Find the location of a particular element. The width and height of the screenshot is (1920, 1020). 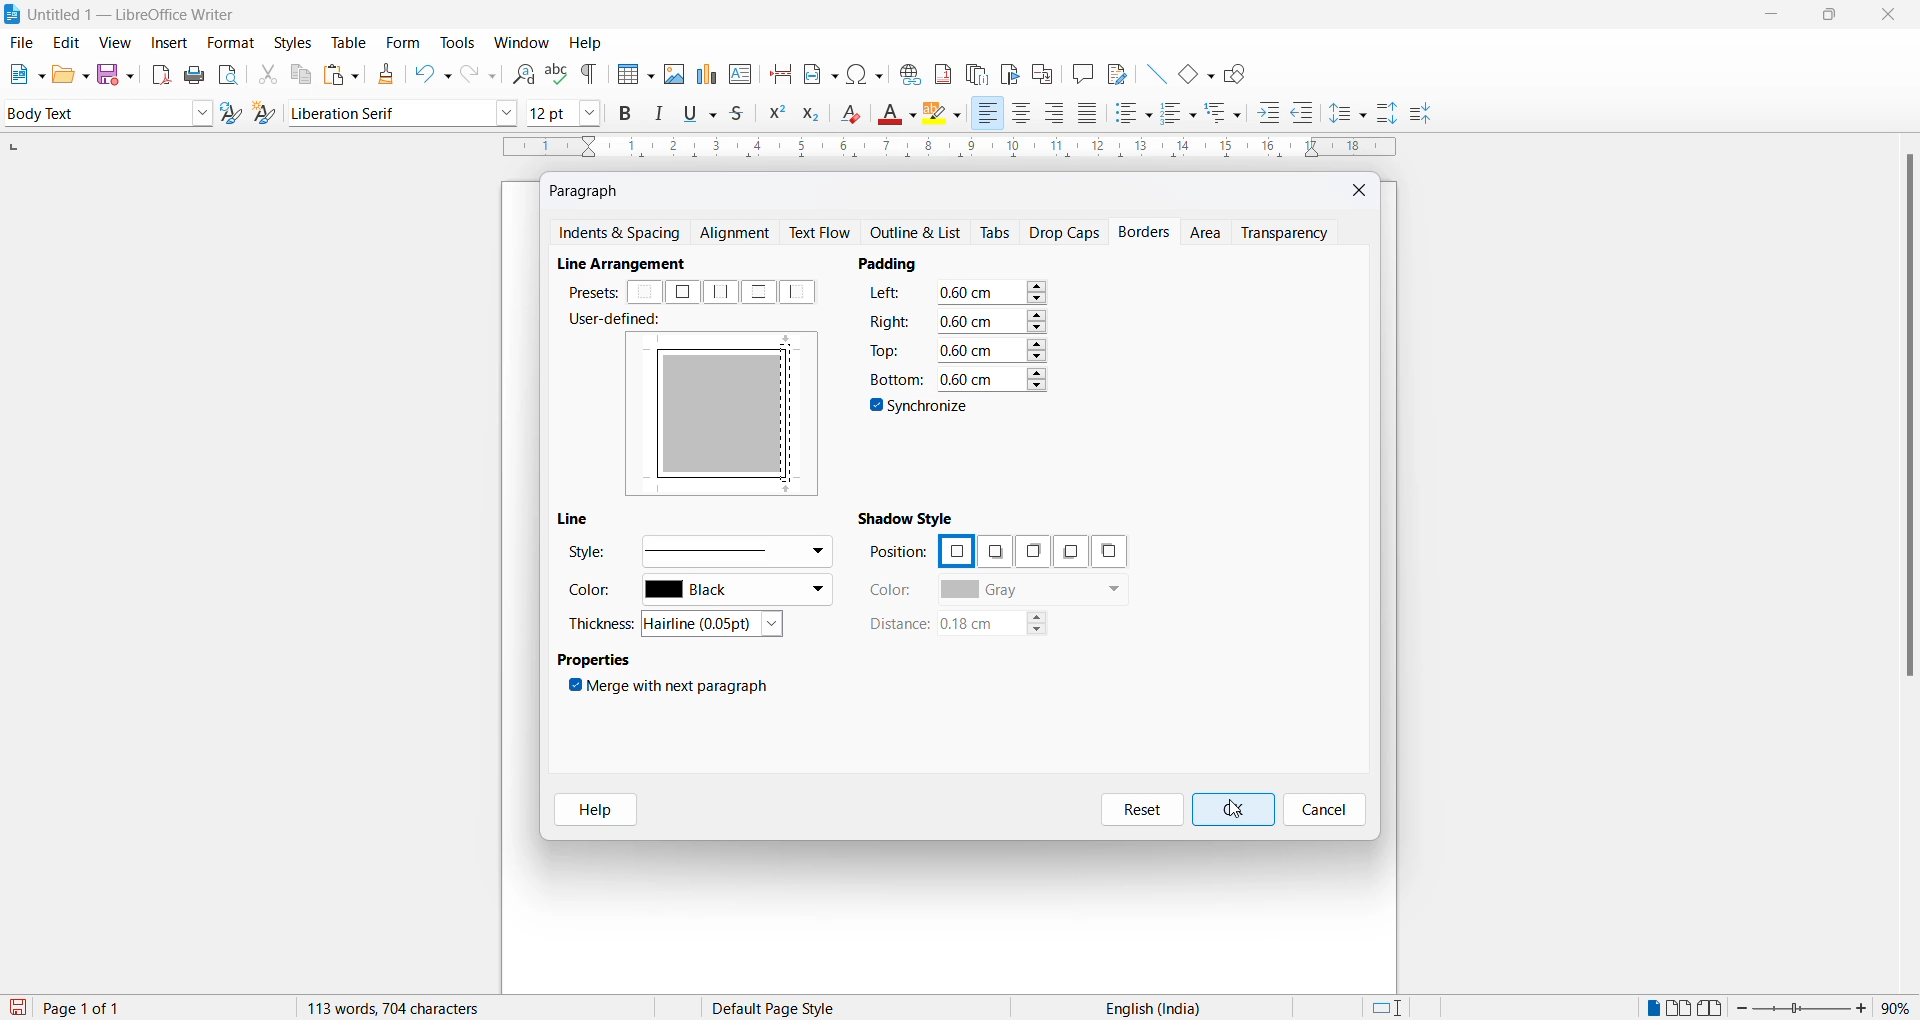

paragraph mapping is located at coordinates (727, 412).